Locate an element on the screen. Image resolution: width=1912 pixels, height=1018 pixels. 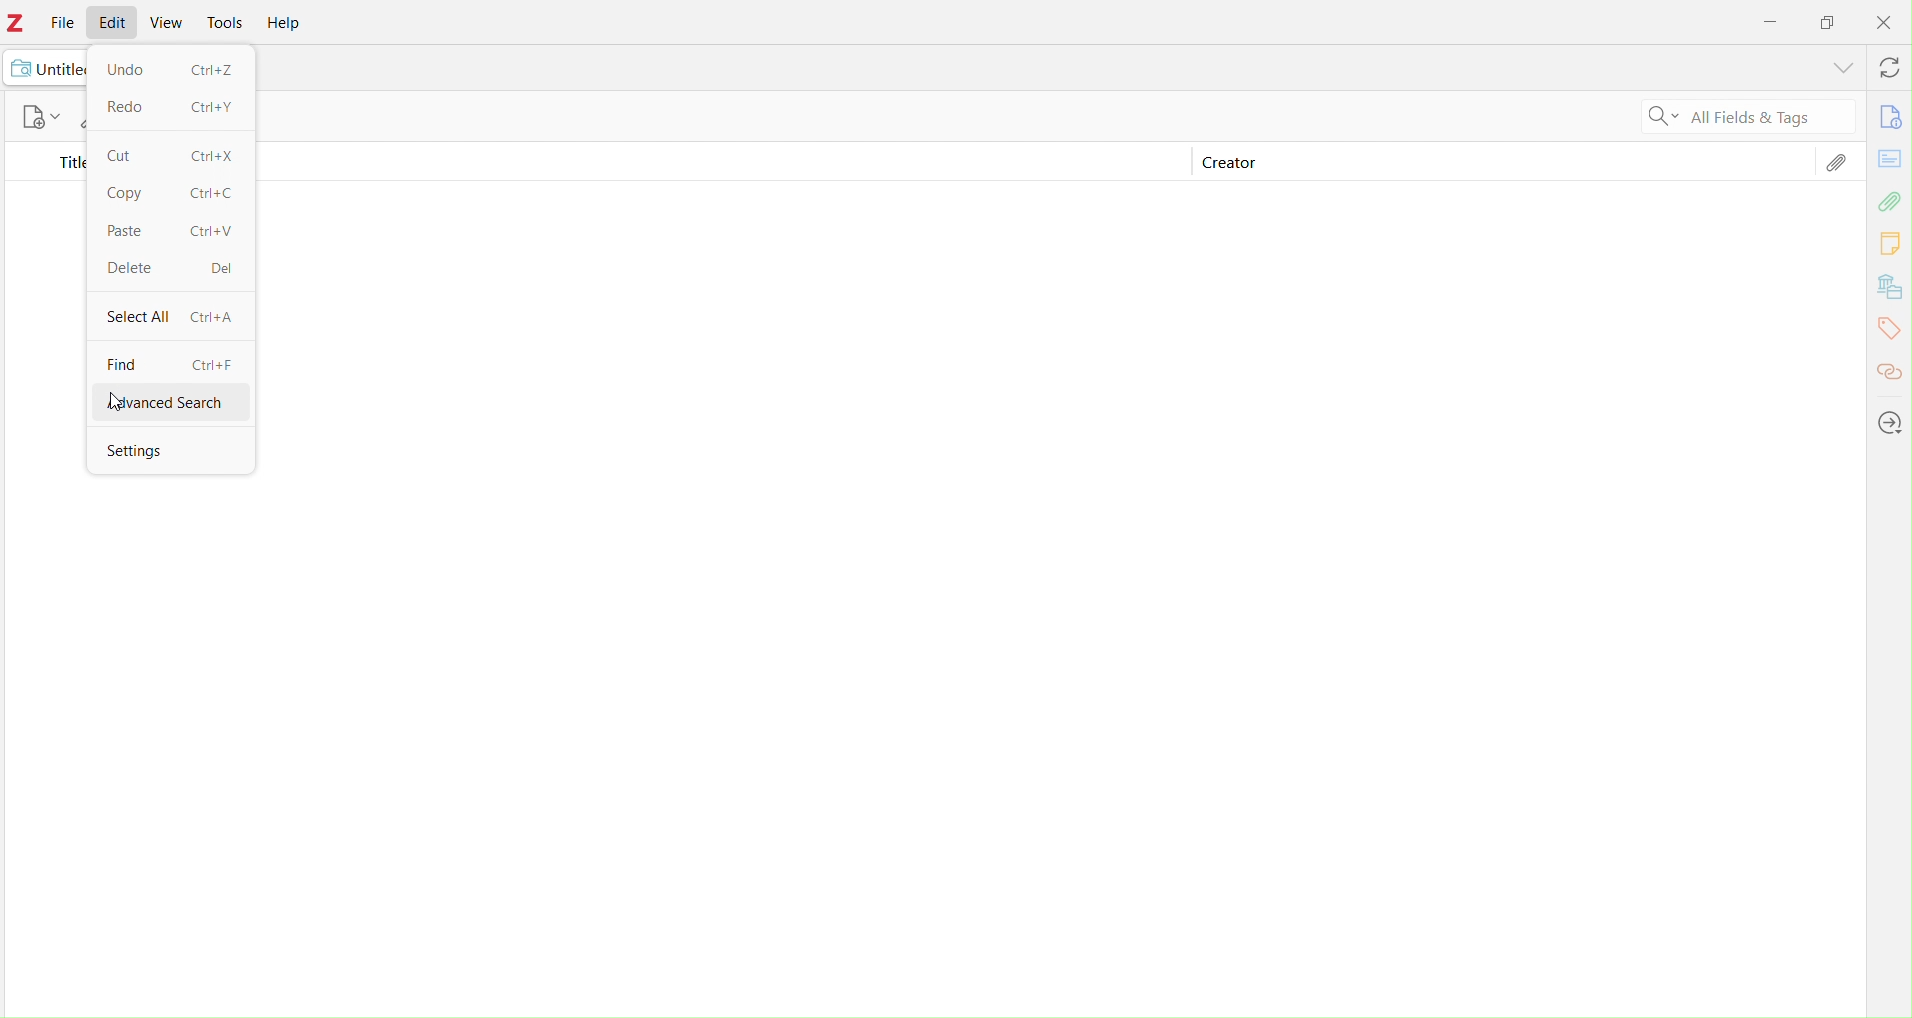
Delete is located at coordinates (166, 270).